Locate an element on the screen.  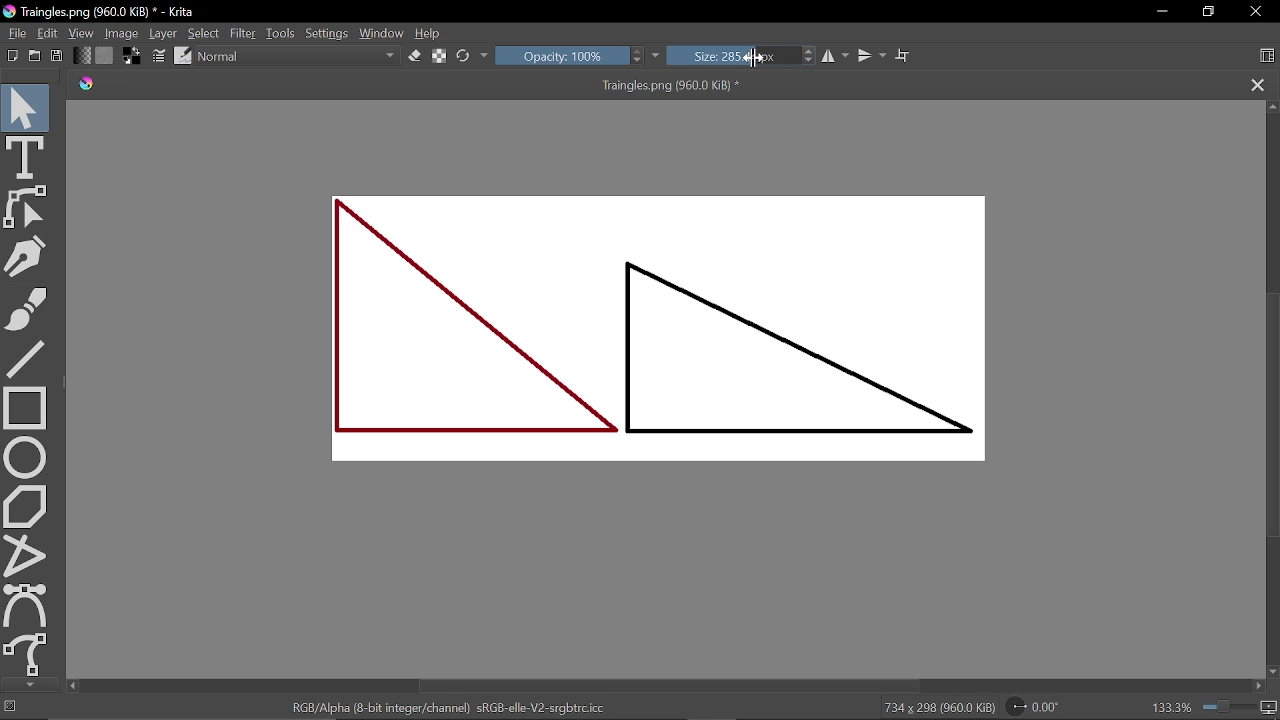
Freehand curve tool is located at coordinates (28, 654).